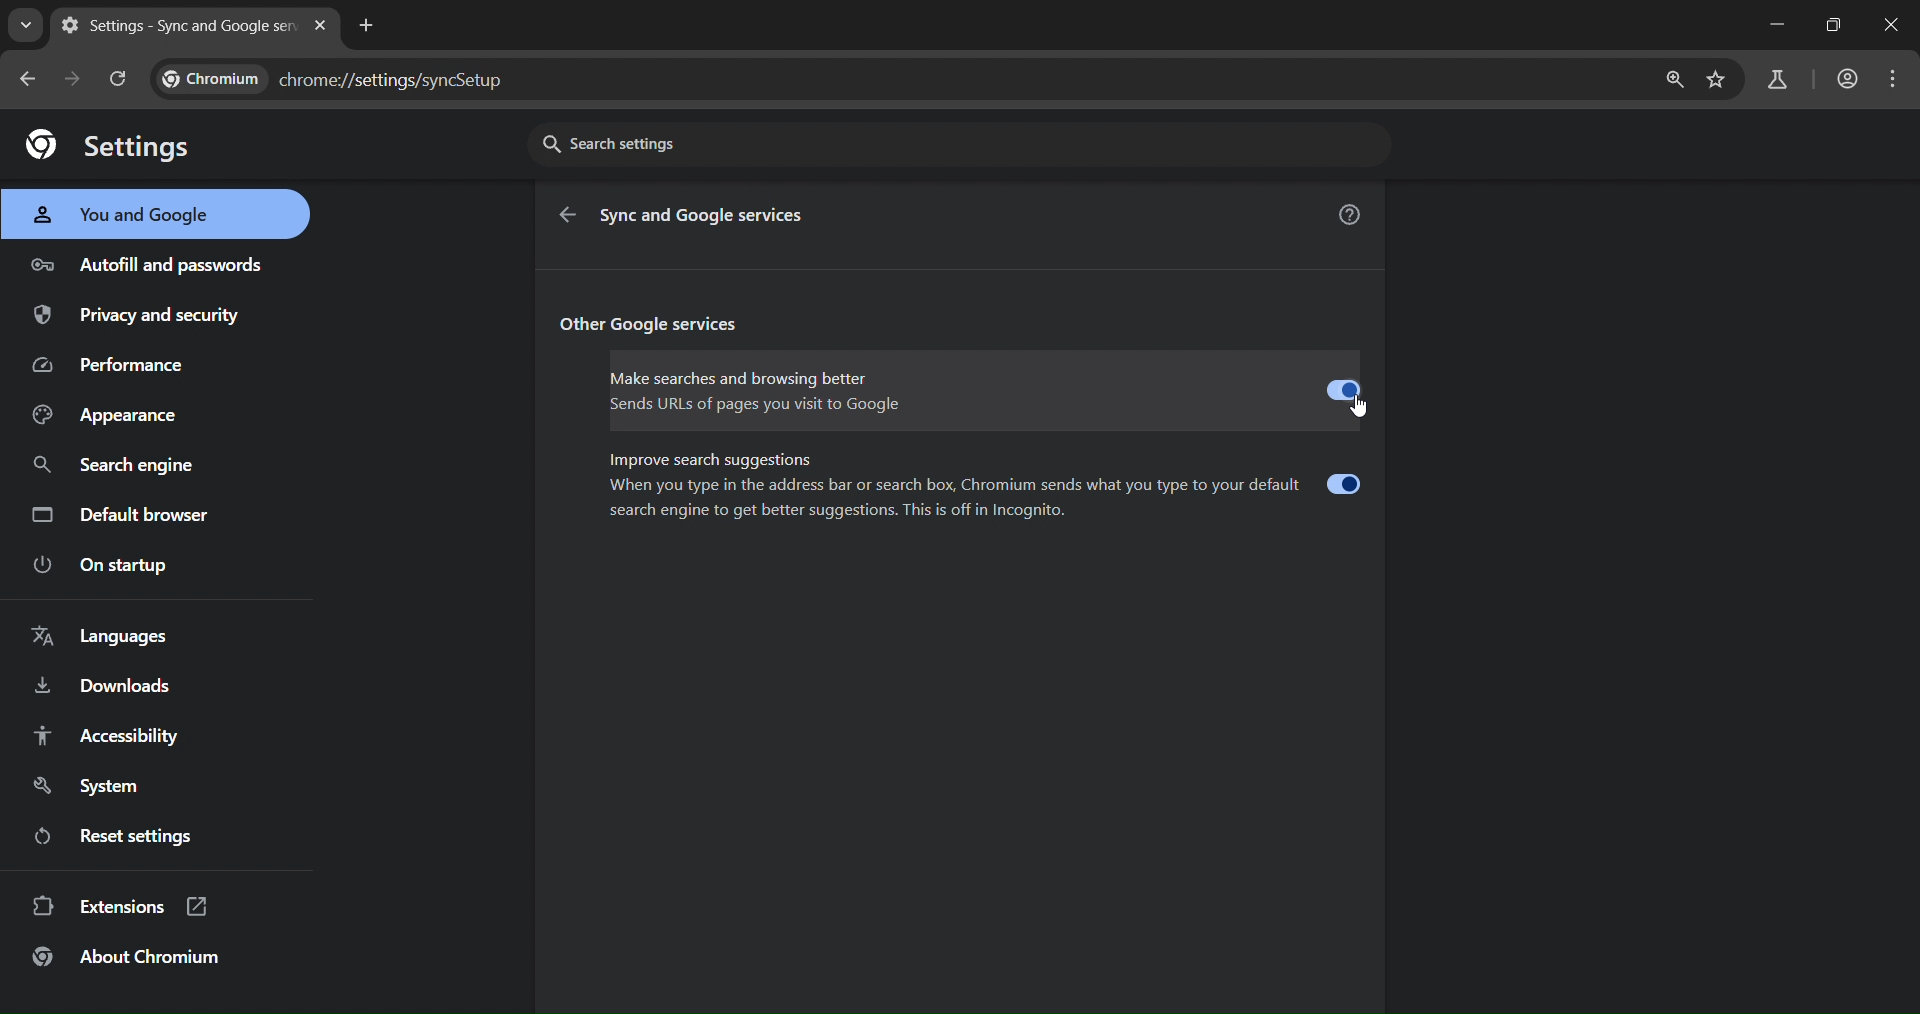 This screenshot has height=1014, width=1920. I want to click on restore down, so click(1836, 27).